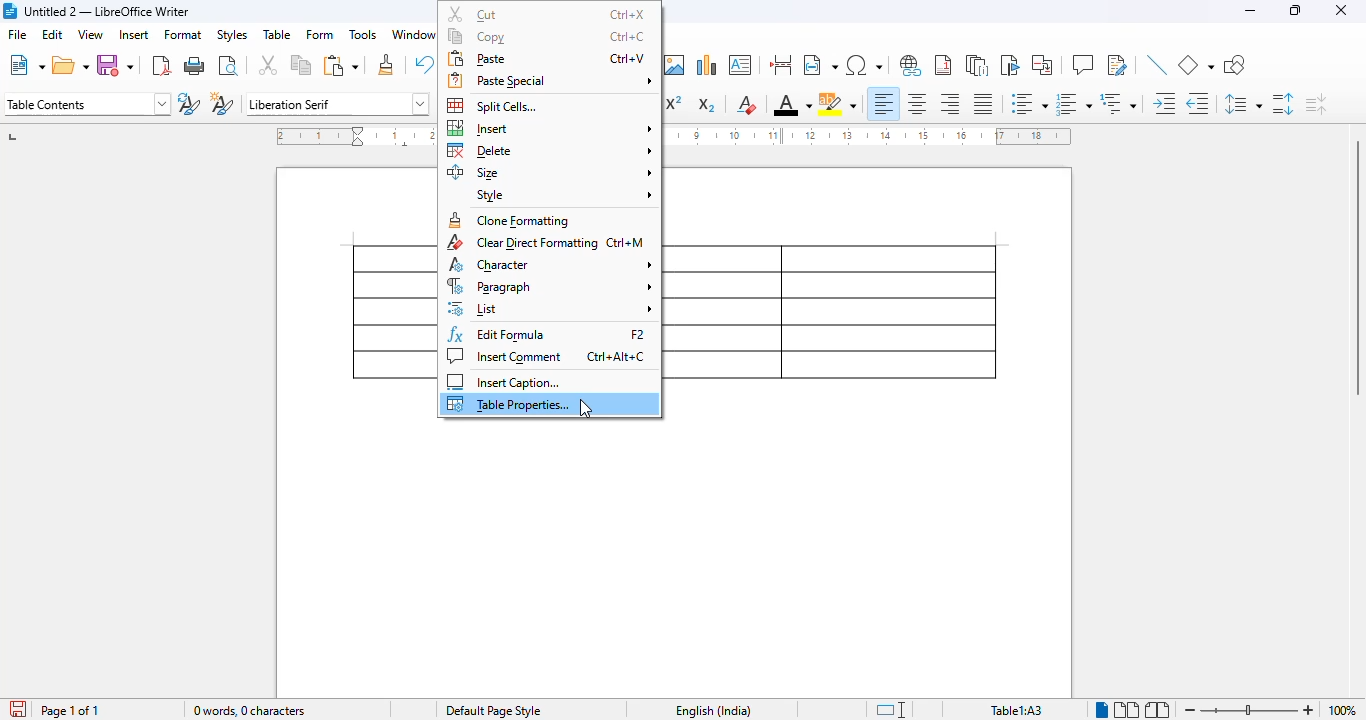  Describe the element at coordinates (781, 64) in the screenshot. I see `insert page break` at that location.